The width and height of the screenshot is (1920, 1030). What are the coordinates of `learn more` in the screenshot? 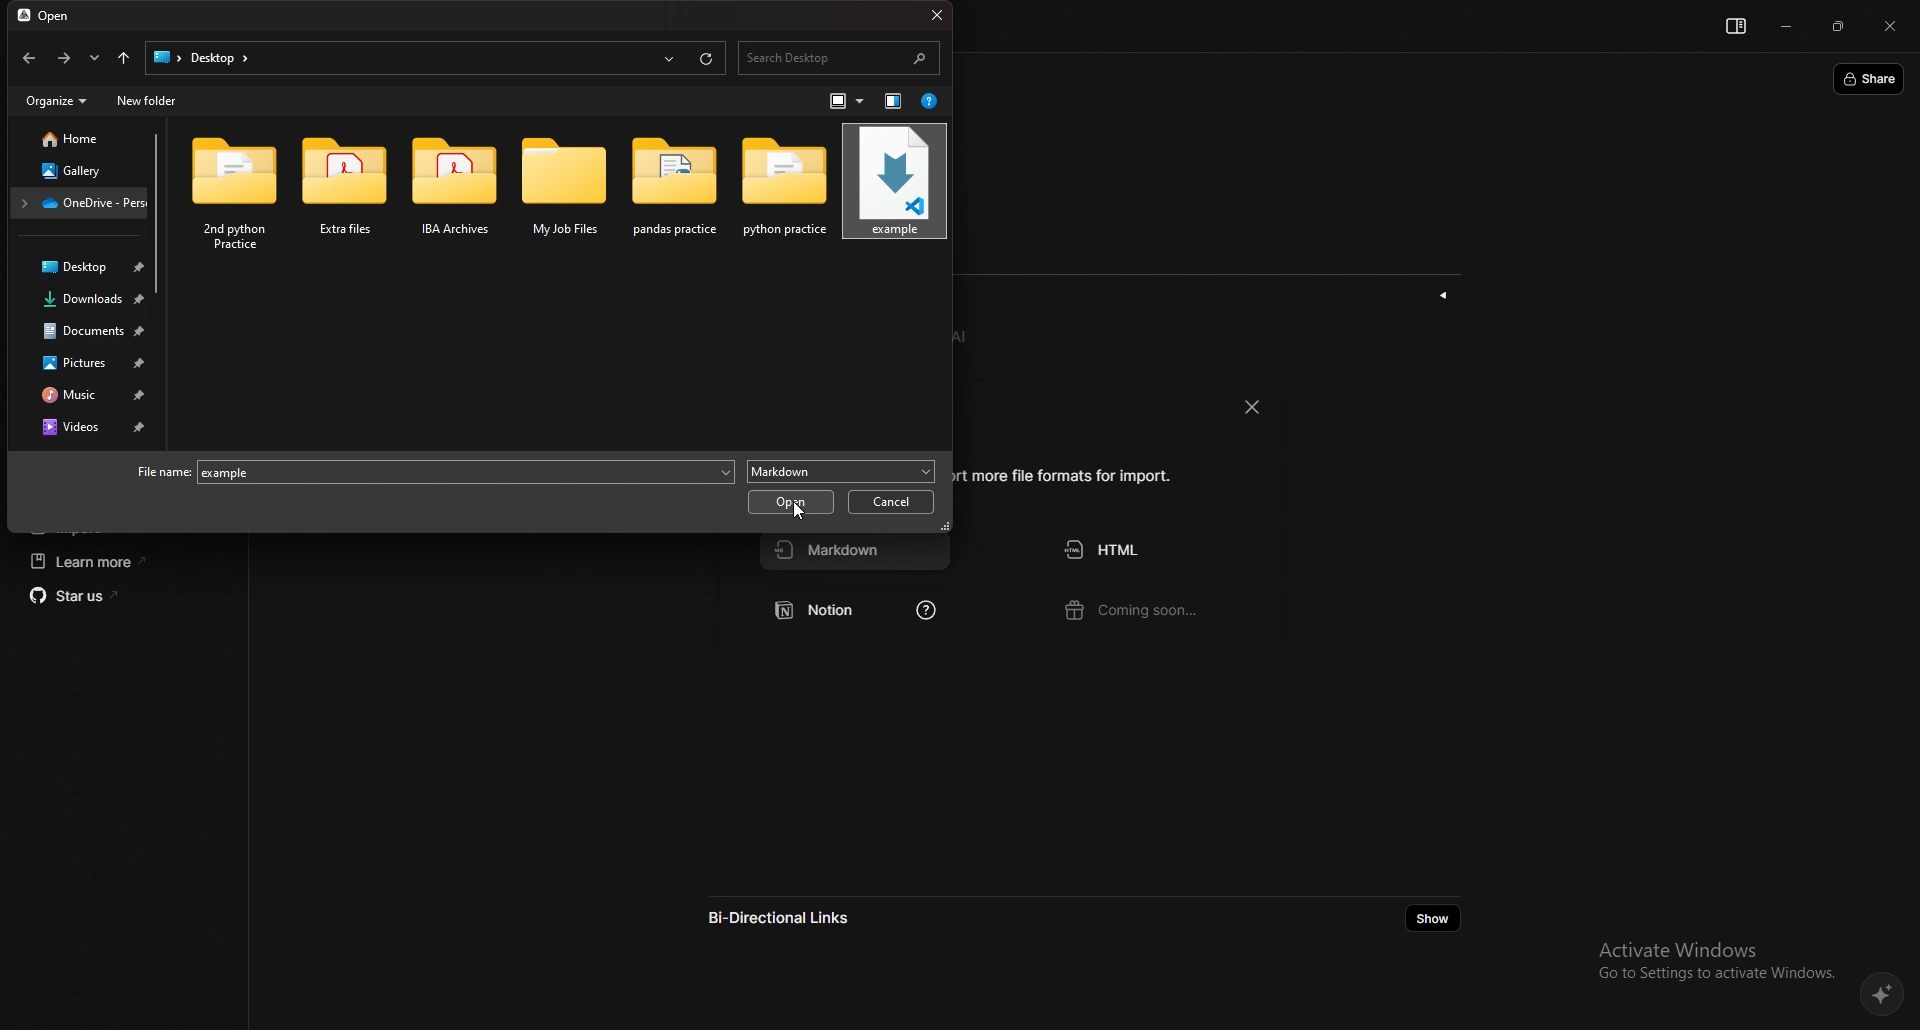 It's located at (119, 562).